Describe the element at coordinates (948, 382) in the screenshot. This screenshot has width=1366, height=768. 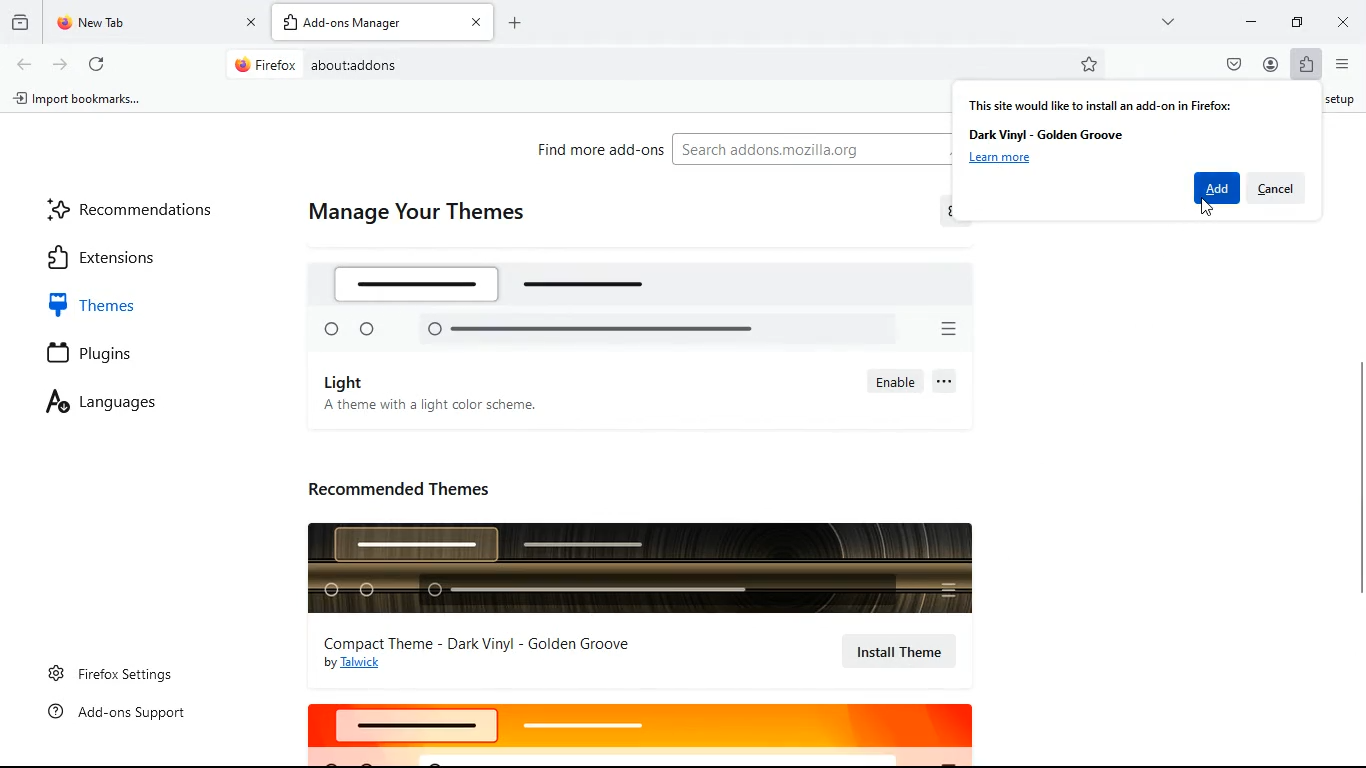
I see `more` at that location.